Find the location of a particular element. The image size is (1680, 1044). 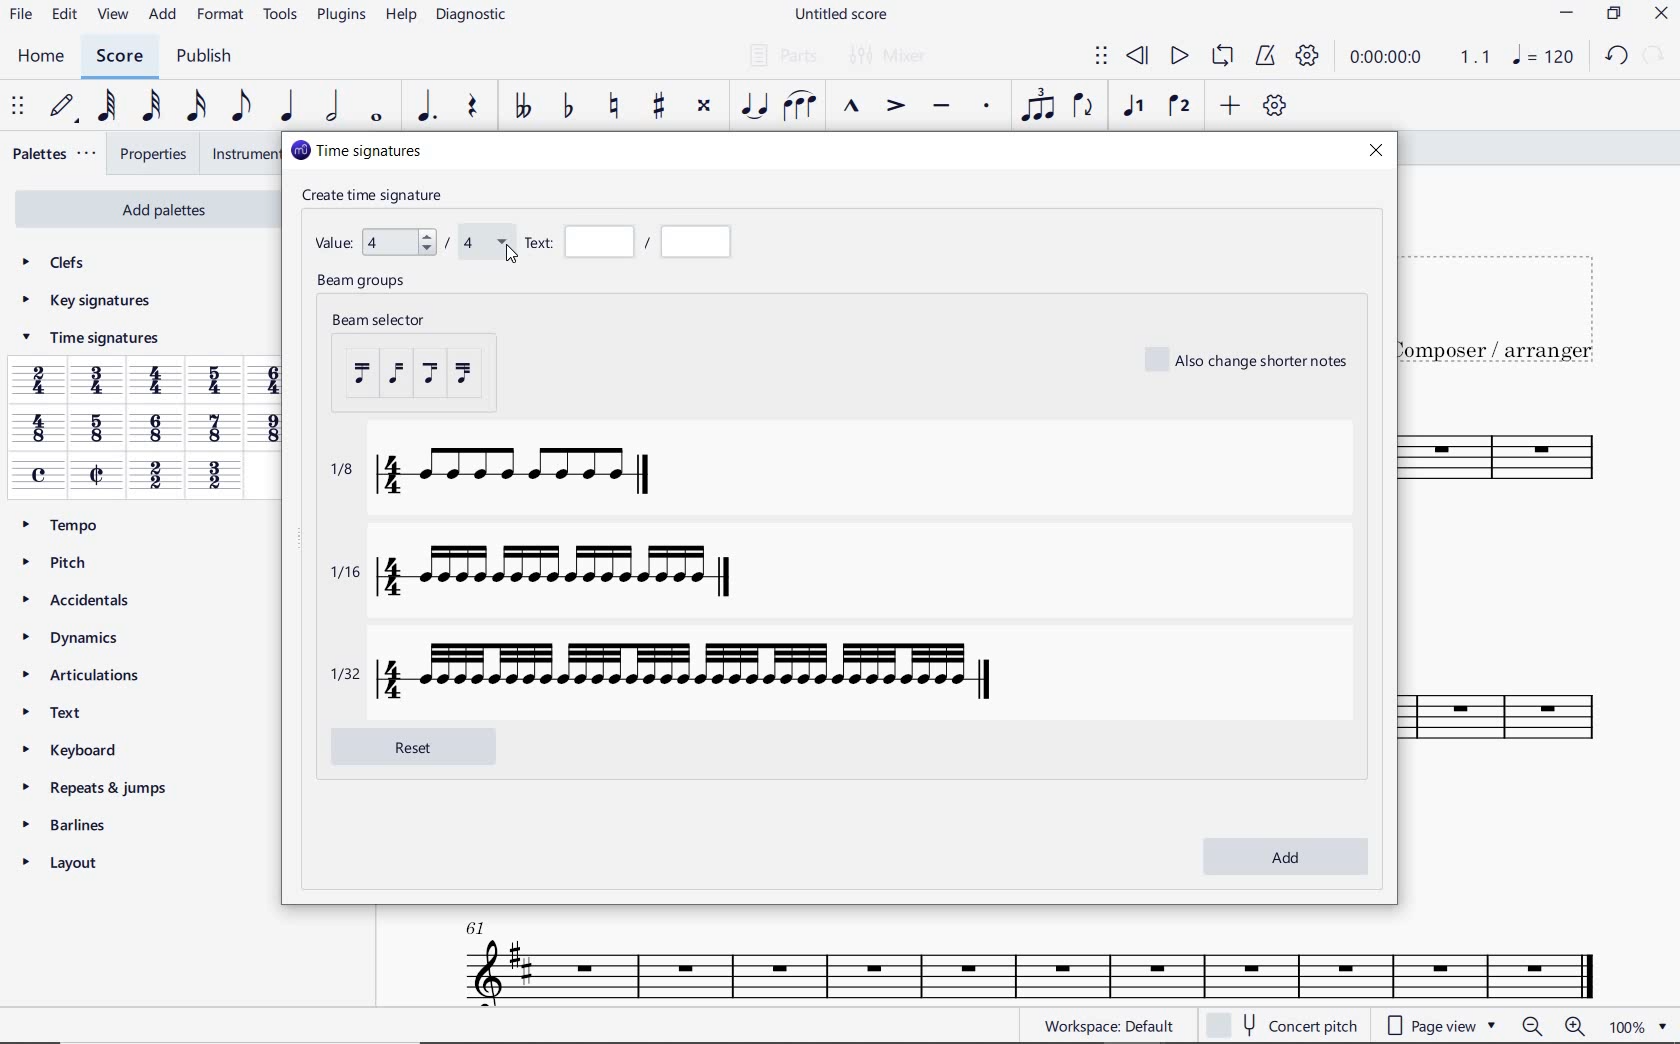

CONCERT PITCH is located at coordinates (1281, 1023).